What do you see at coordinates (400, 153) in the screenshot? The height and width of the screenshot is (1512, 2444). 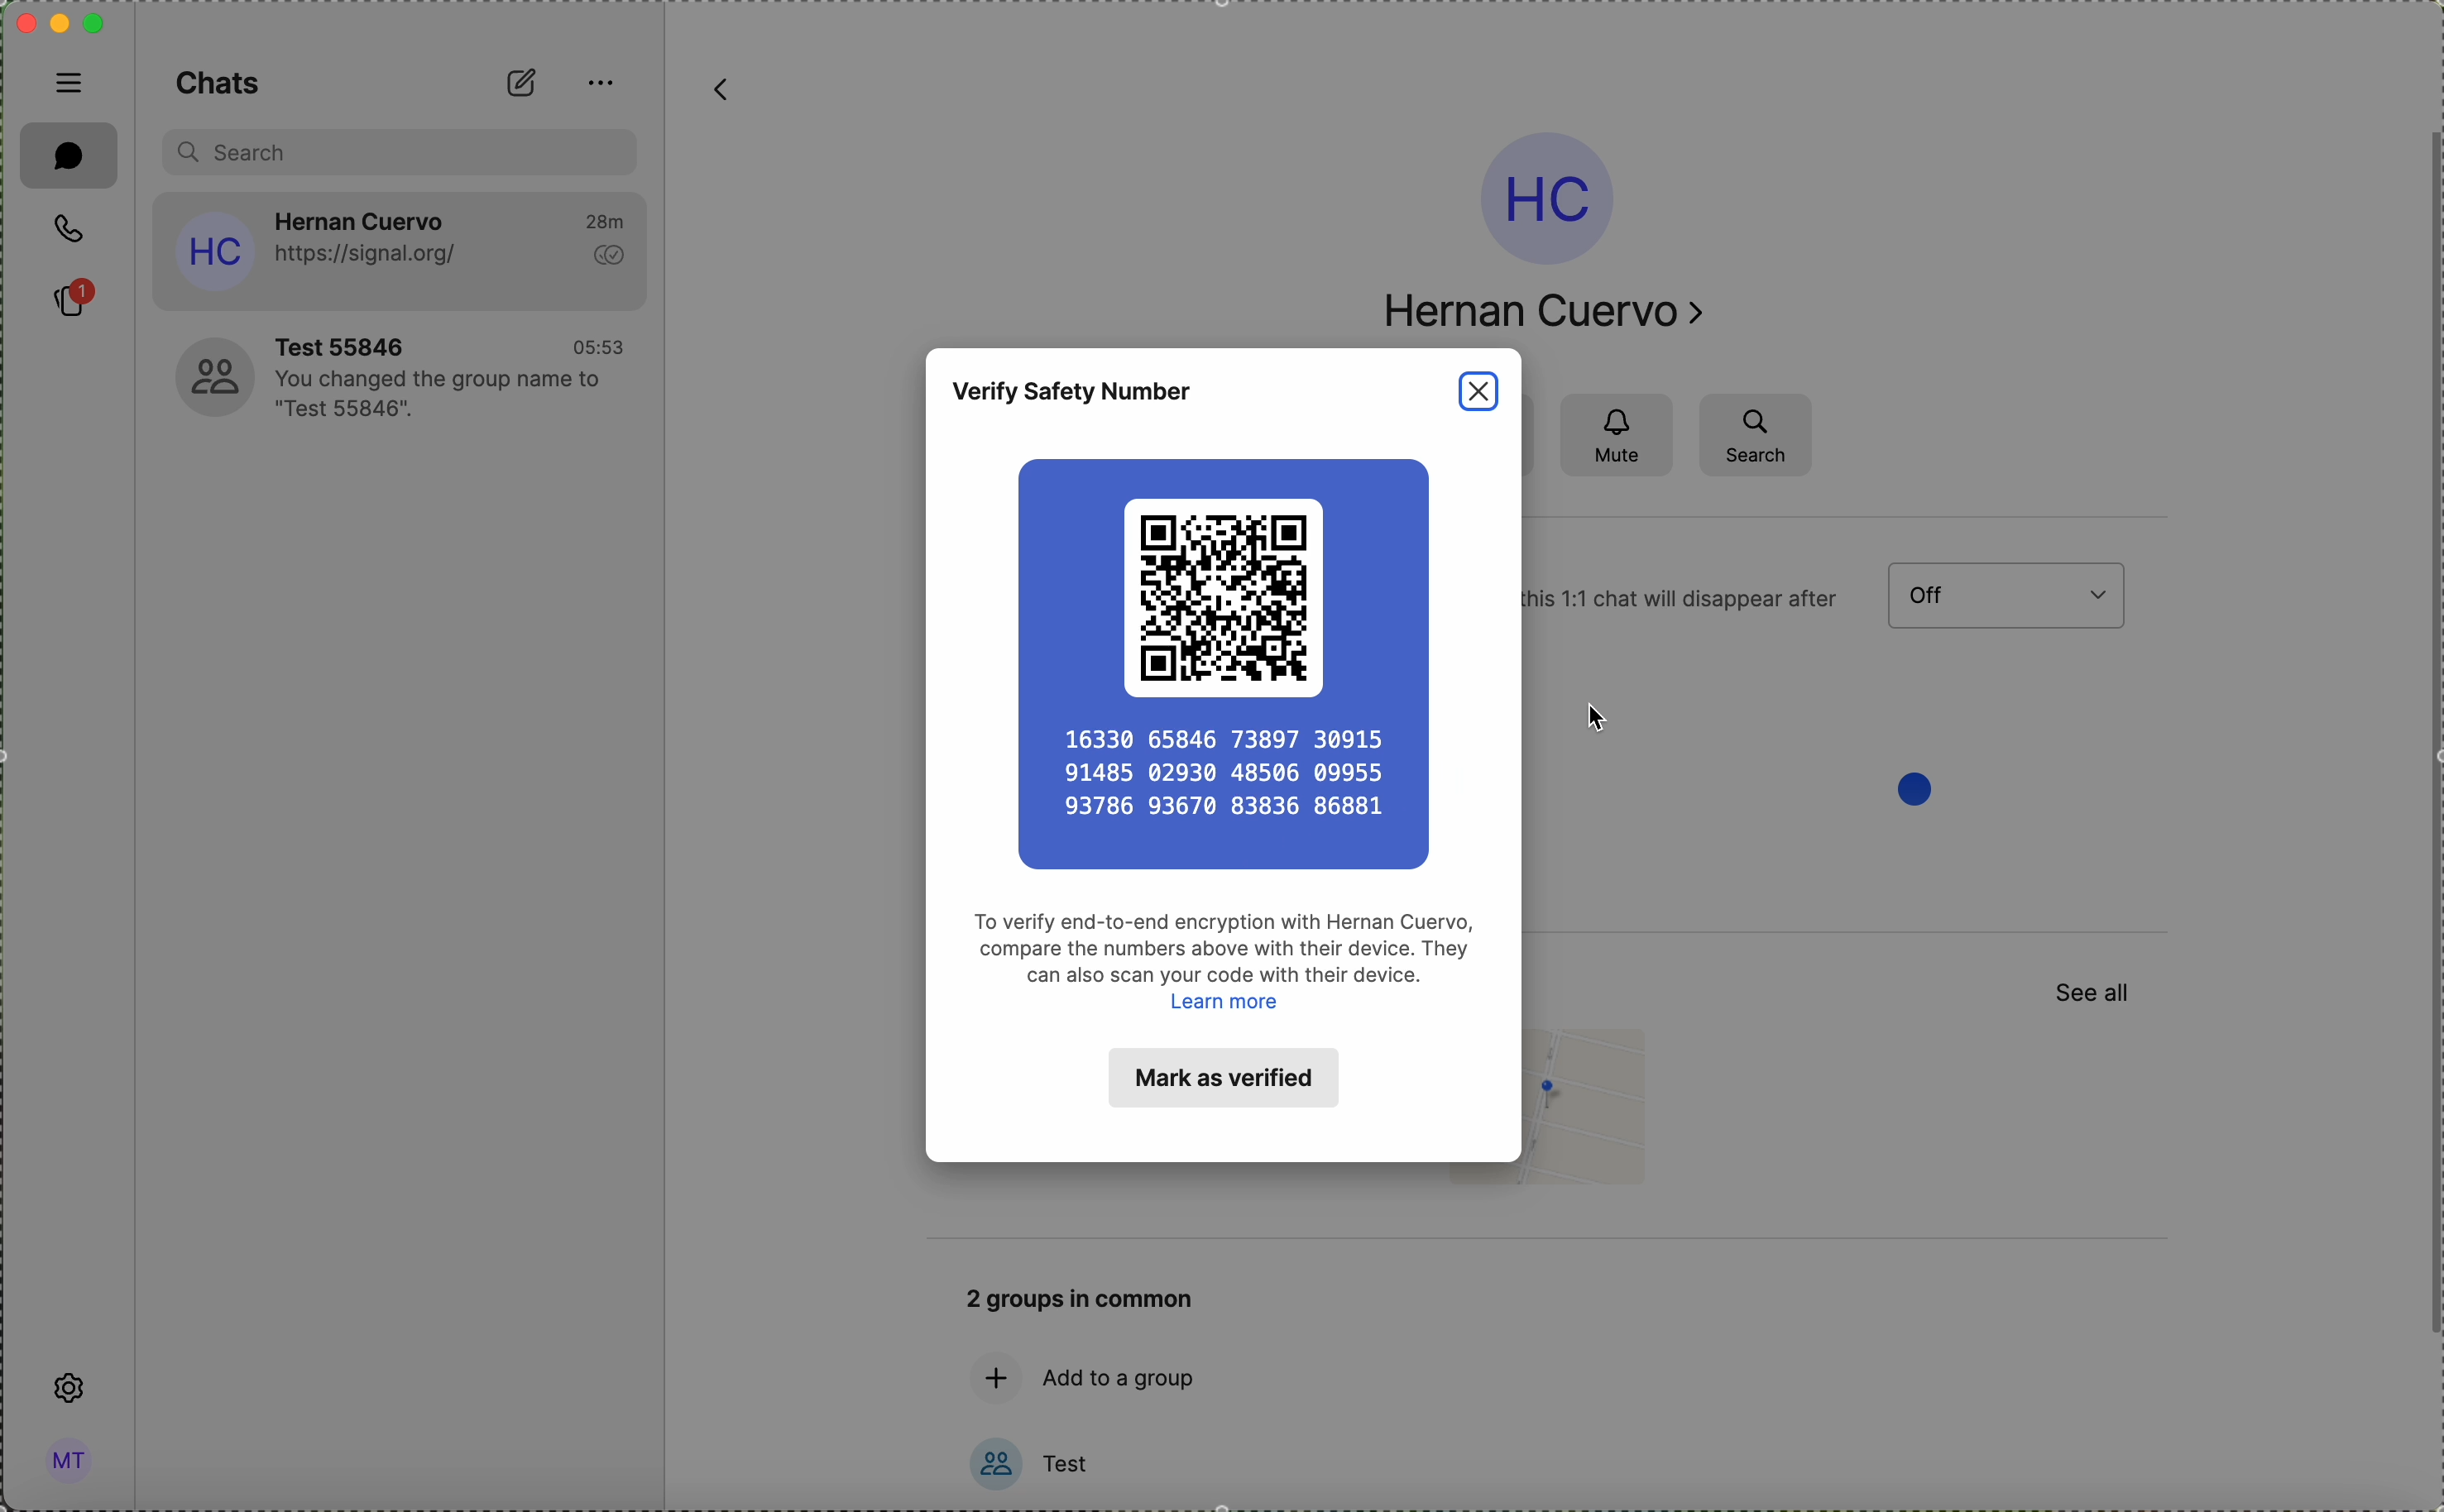 I see `search bar` at bounding box center [400, 153].